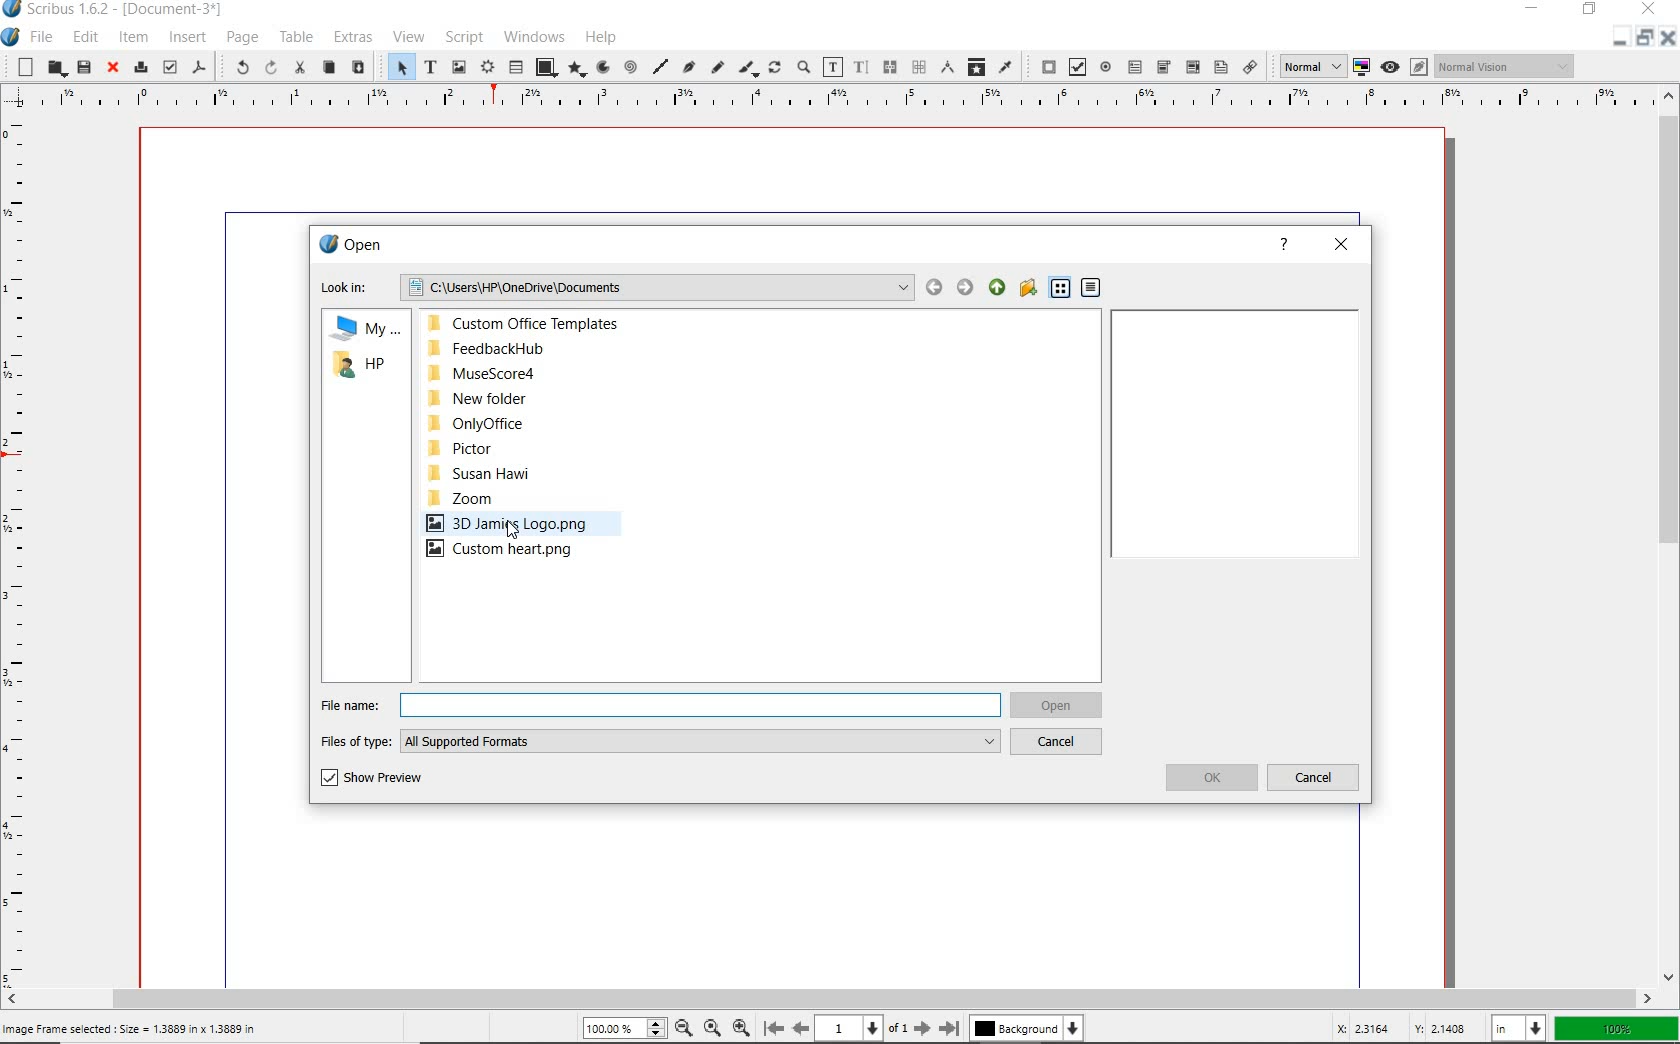 The width and height of the screenshot is (1680, 1044). I want to click on background, so click(1024, 1030).